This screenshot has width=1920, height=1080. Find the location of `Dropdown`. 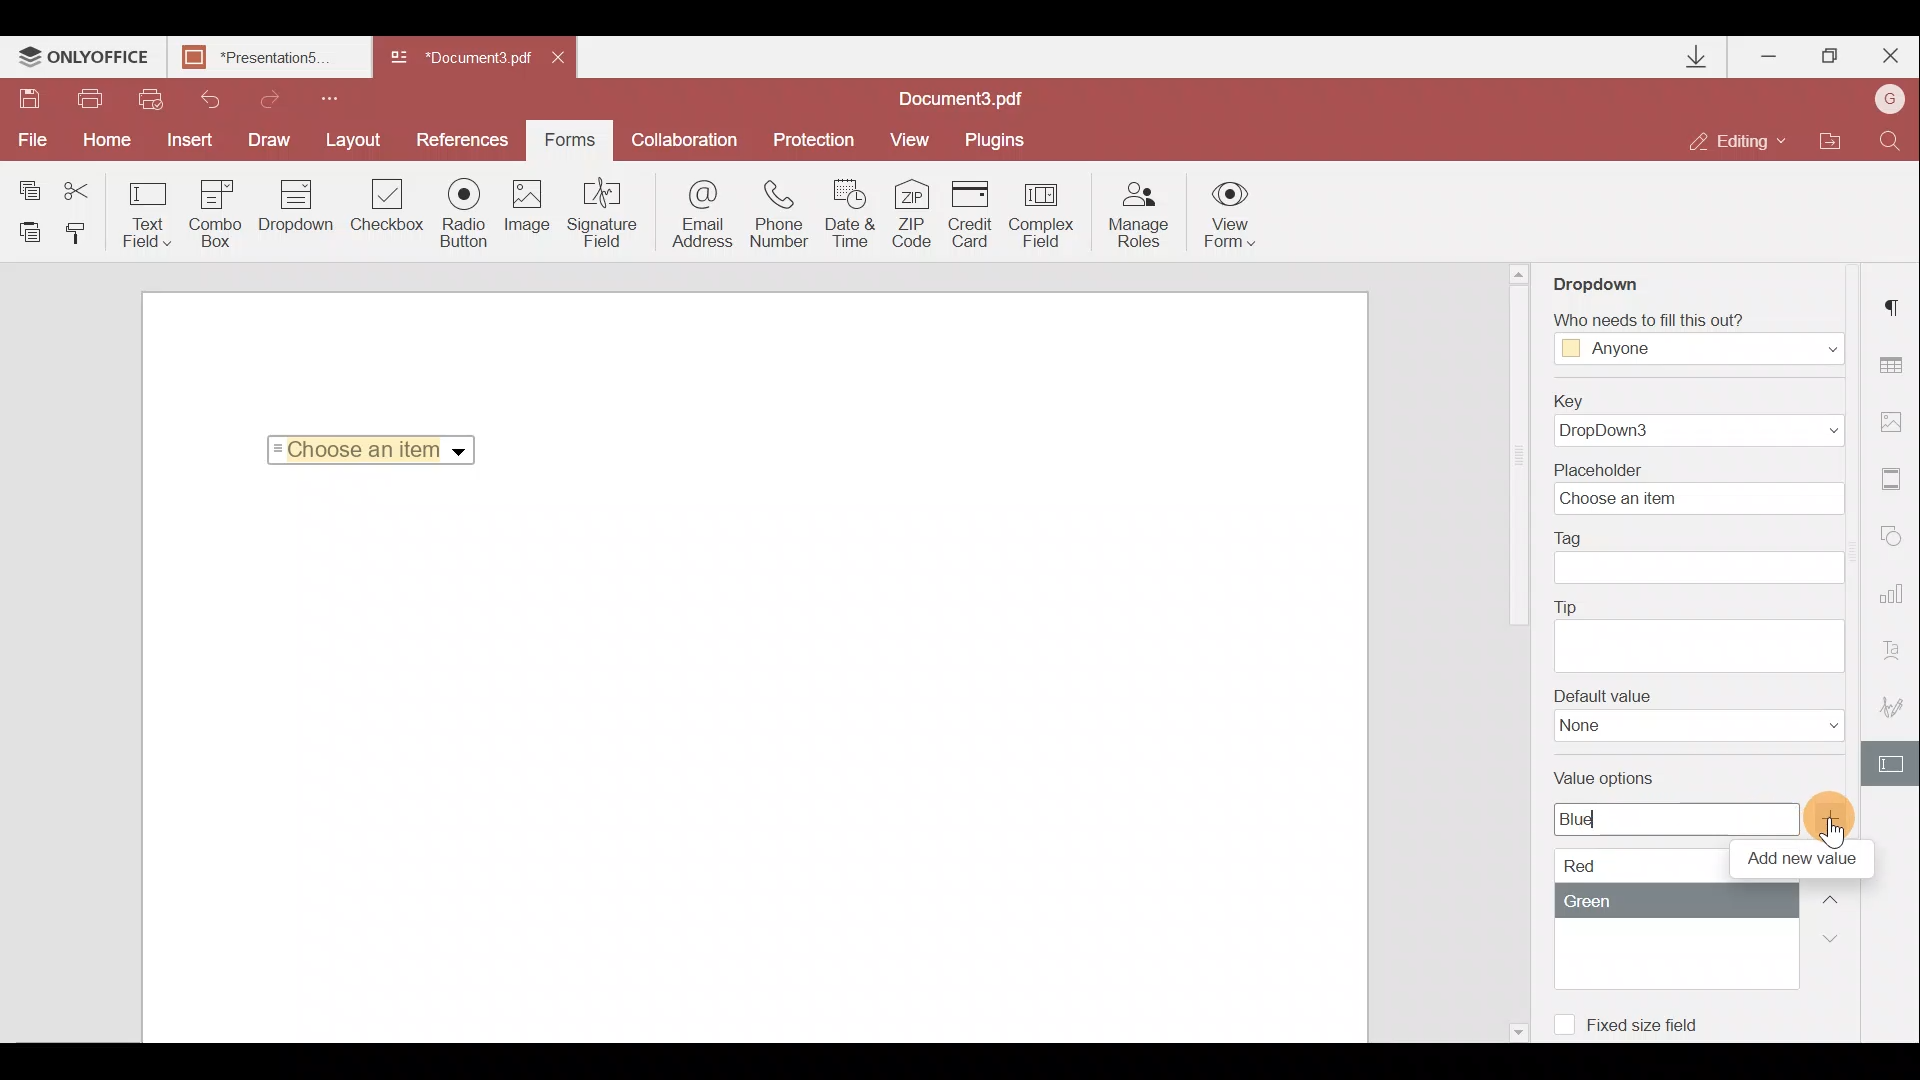

Dropdown is located at coordinates (1603, 282).